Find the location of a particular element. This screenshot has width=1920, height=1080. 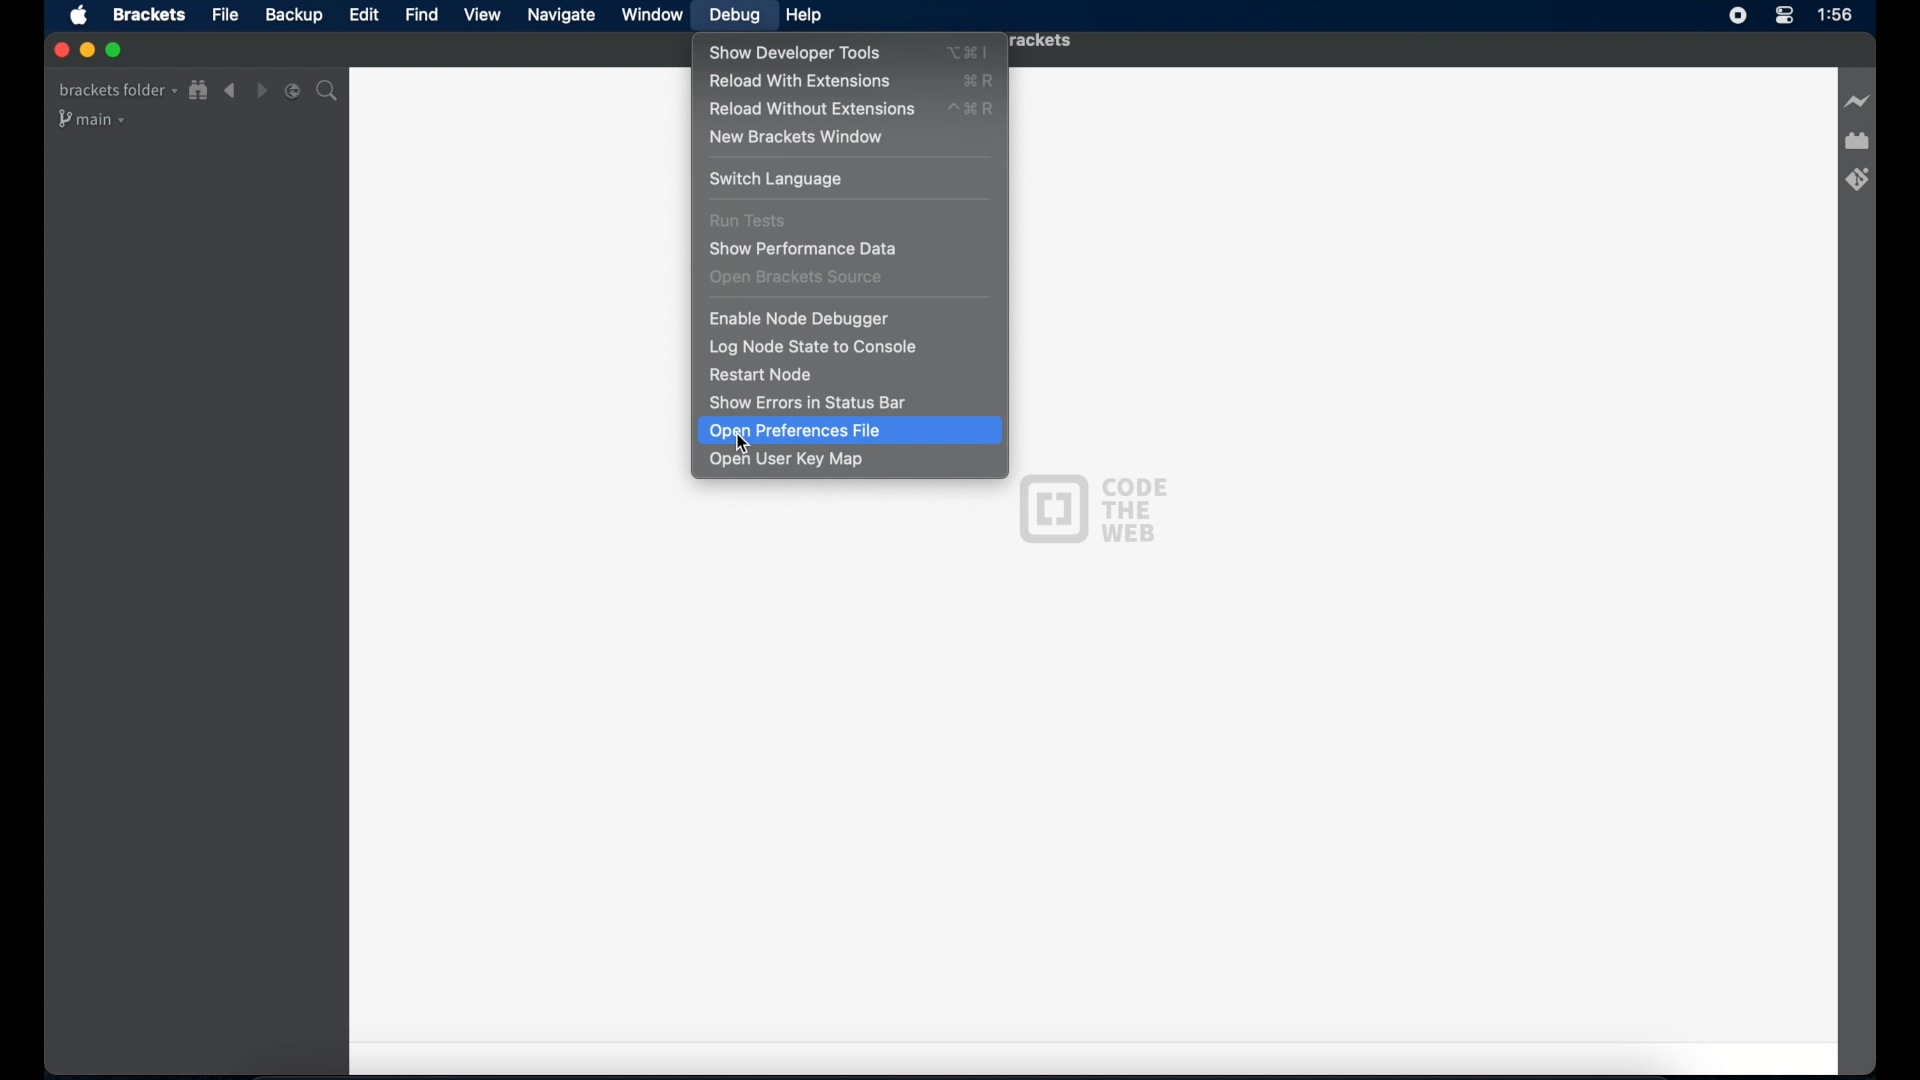

find is located at coordinates (422, 14).